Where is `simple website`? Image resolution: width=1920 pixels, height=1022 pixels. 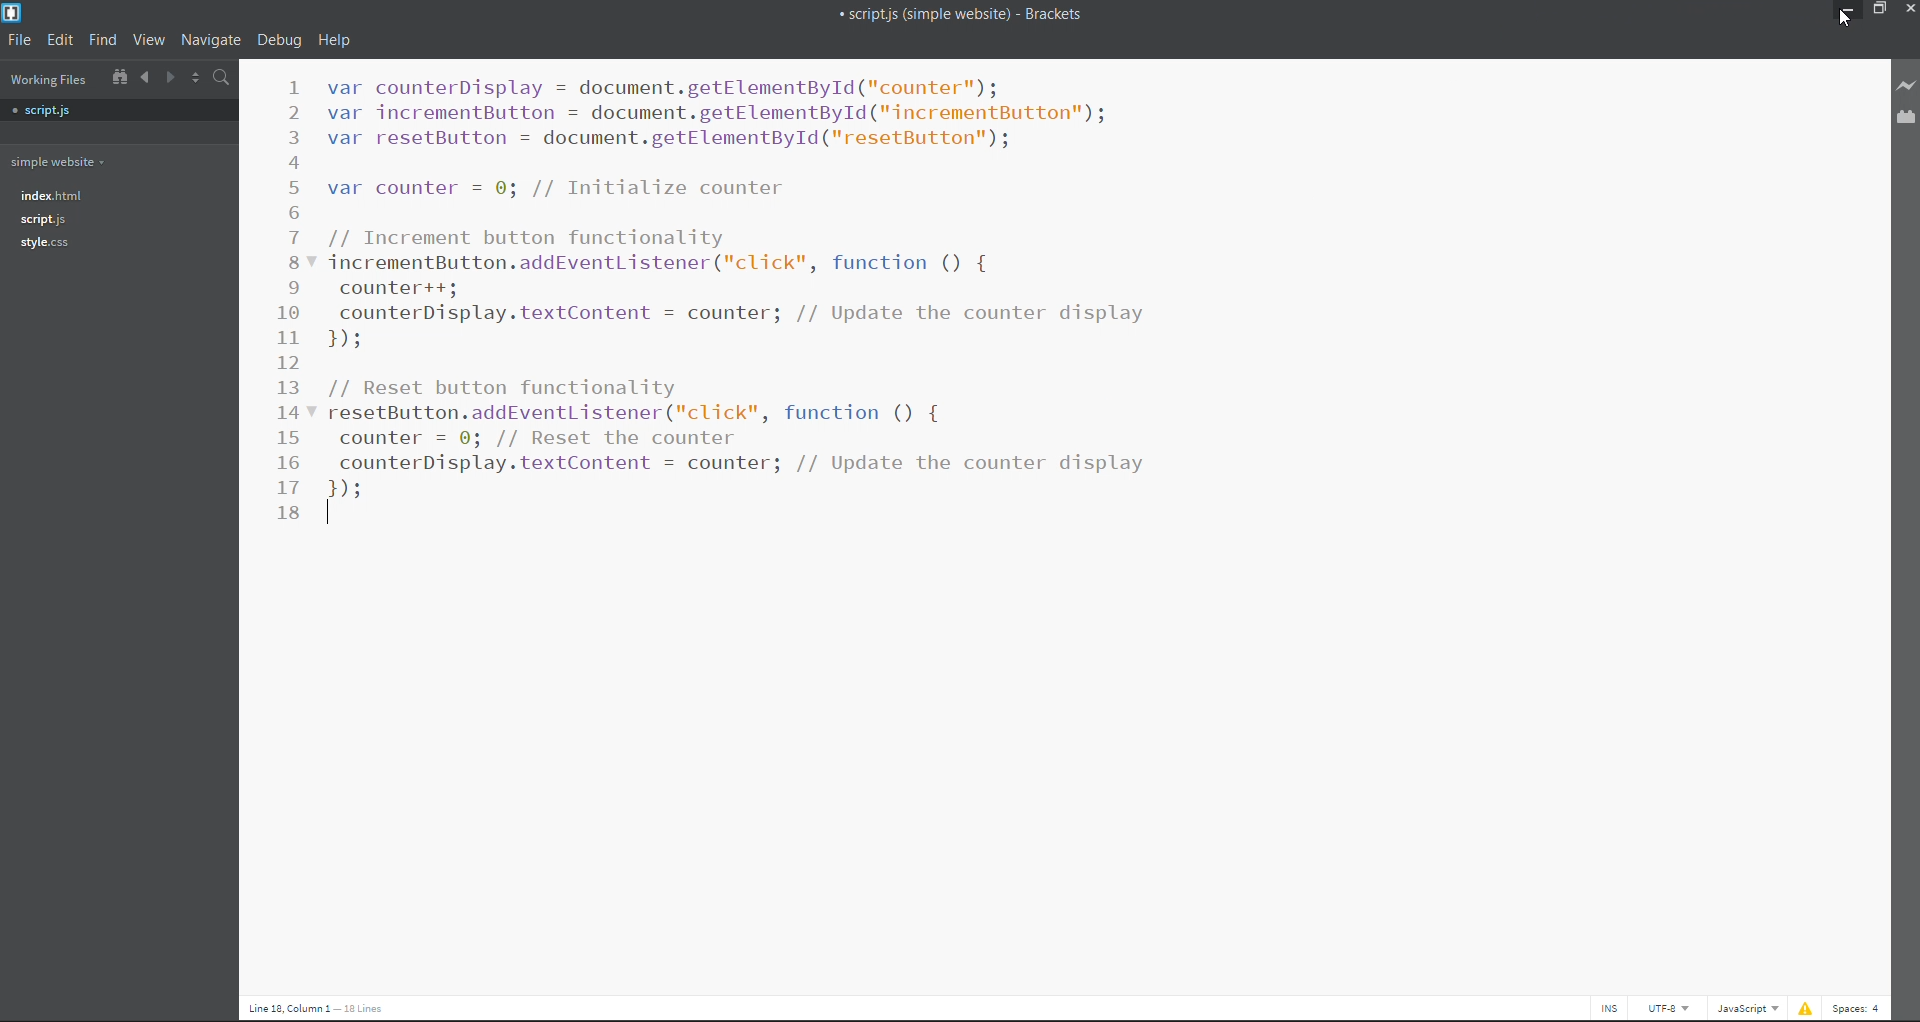
simple website is located at coordinates (58, 163).